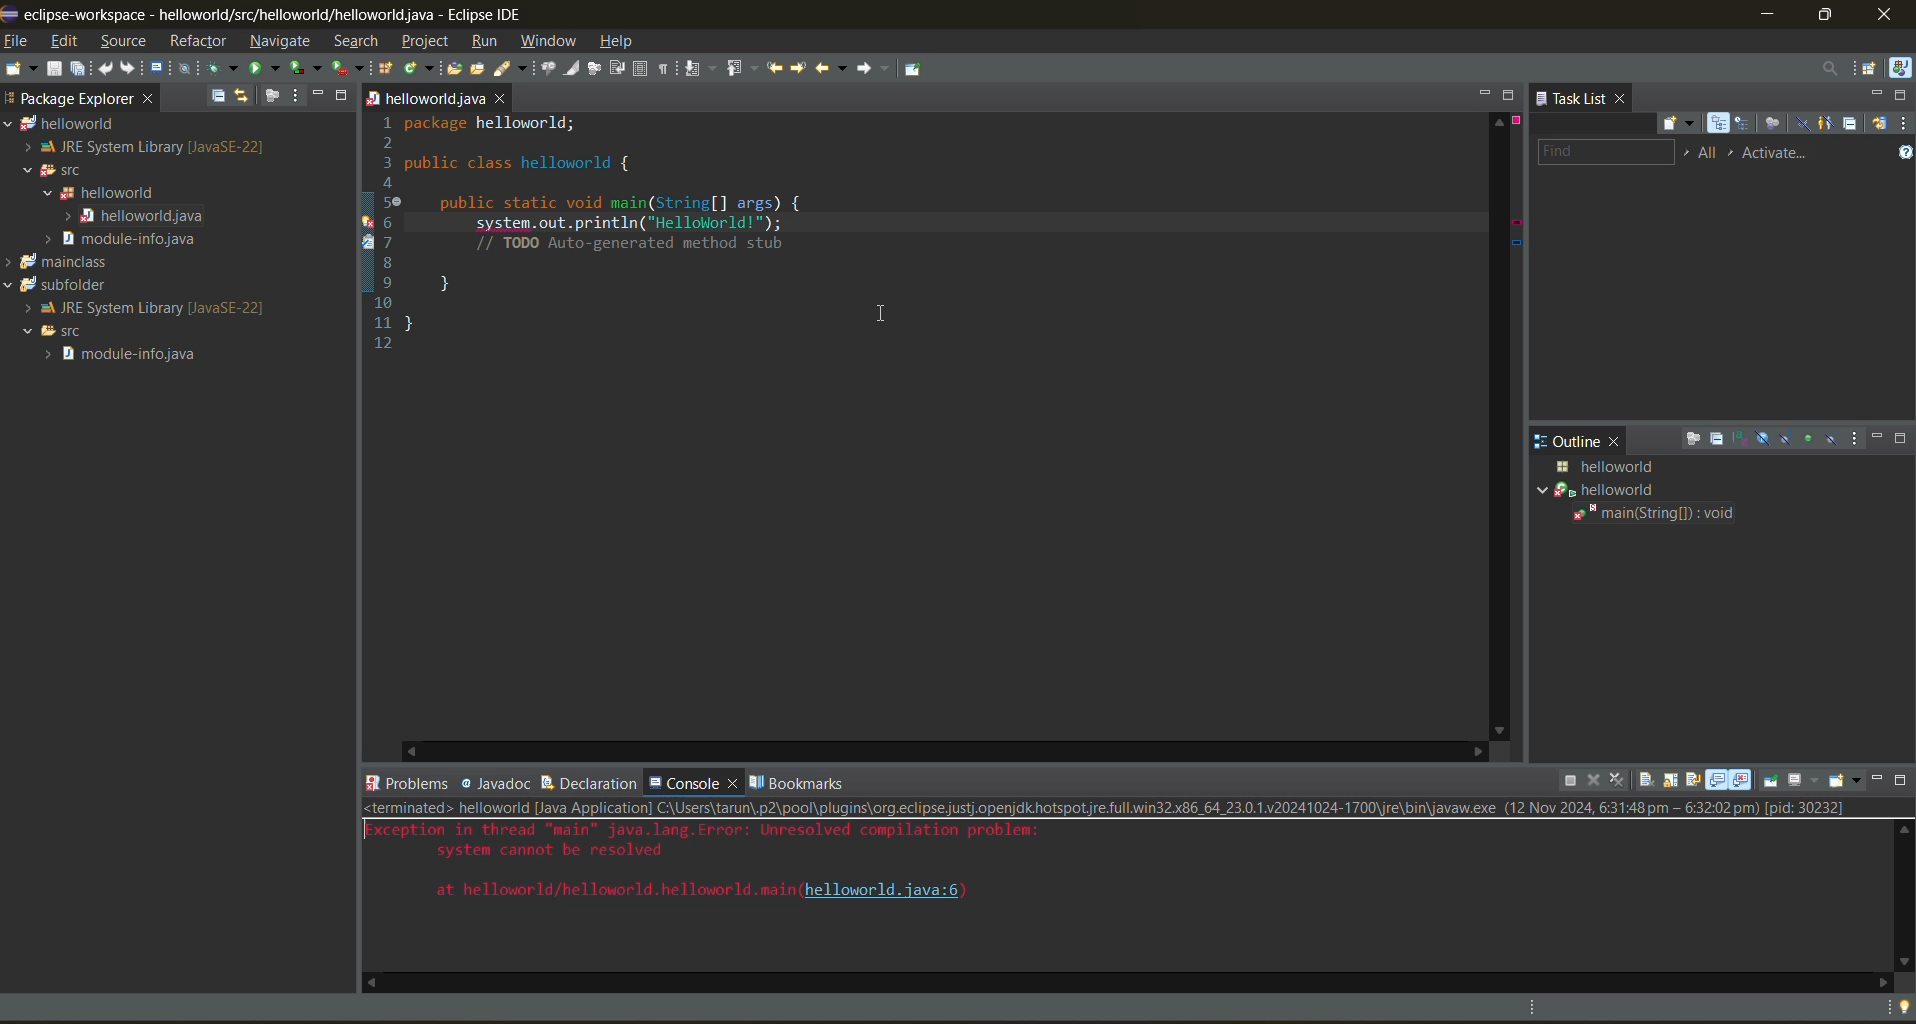  I want to click on forward, so click(874, 68).